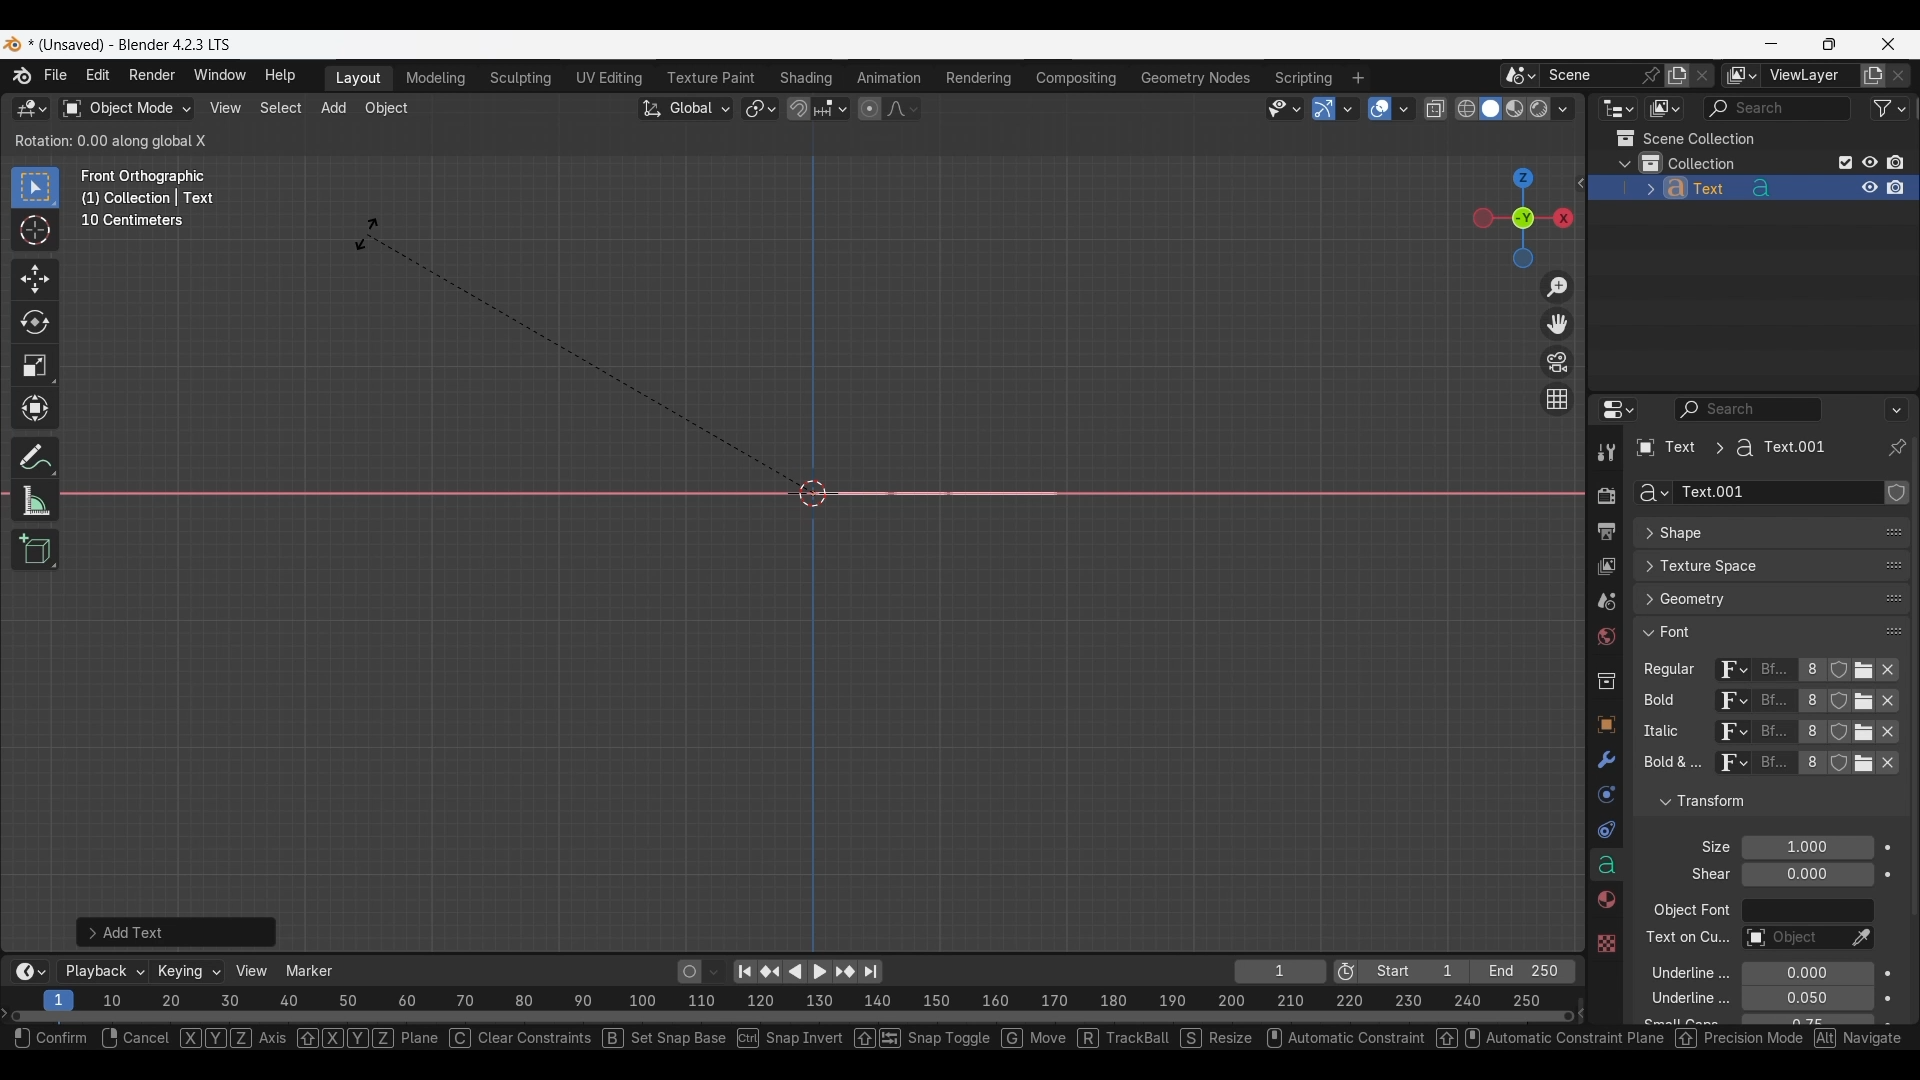 The image size is (1920, 1080). What do you see at coordinates (1809, 975) in the screenshot?
I see `Underline position` at bounding box center [1809, 975].